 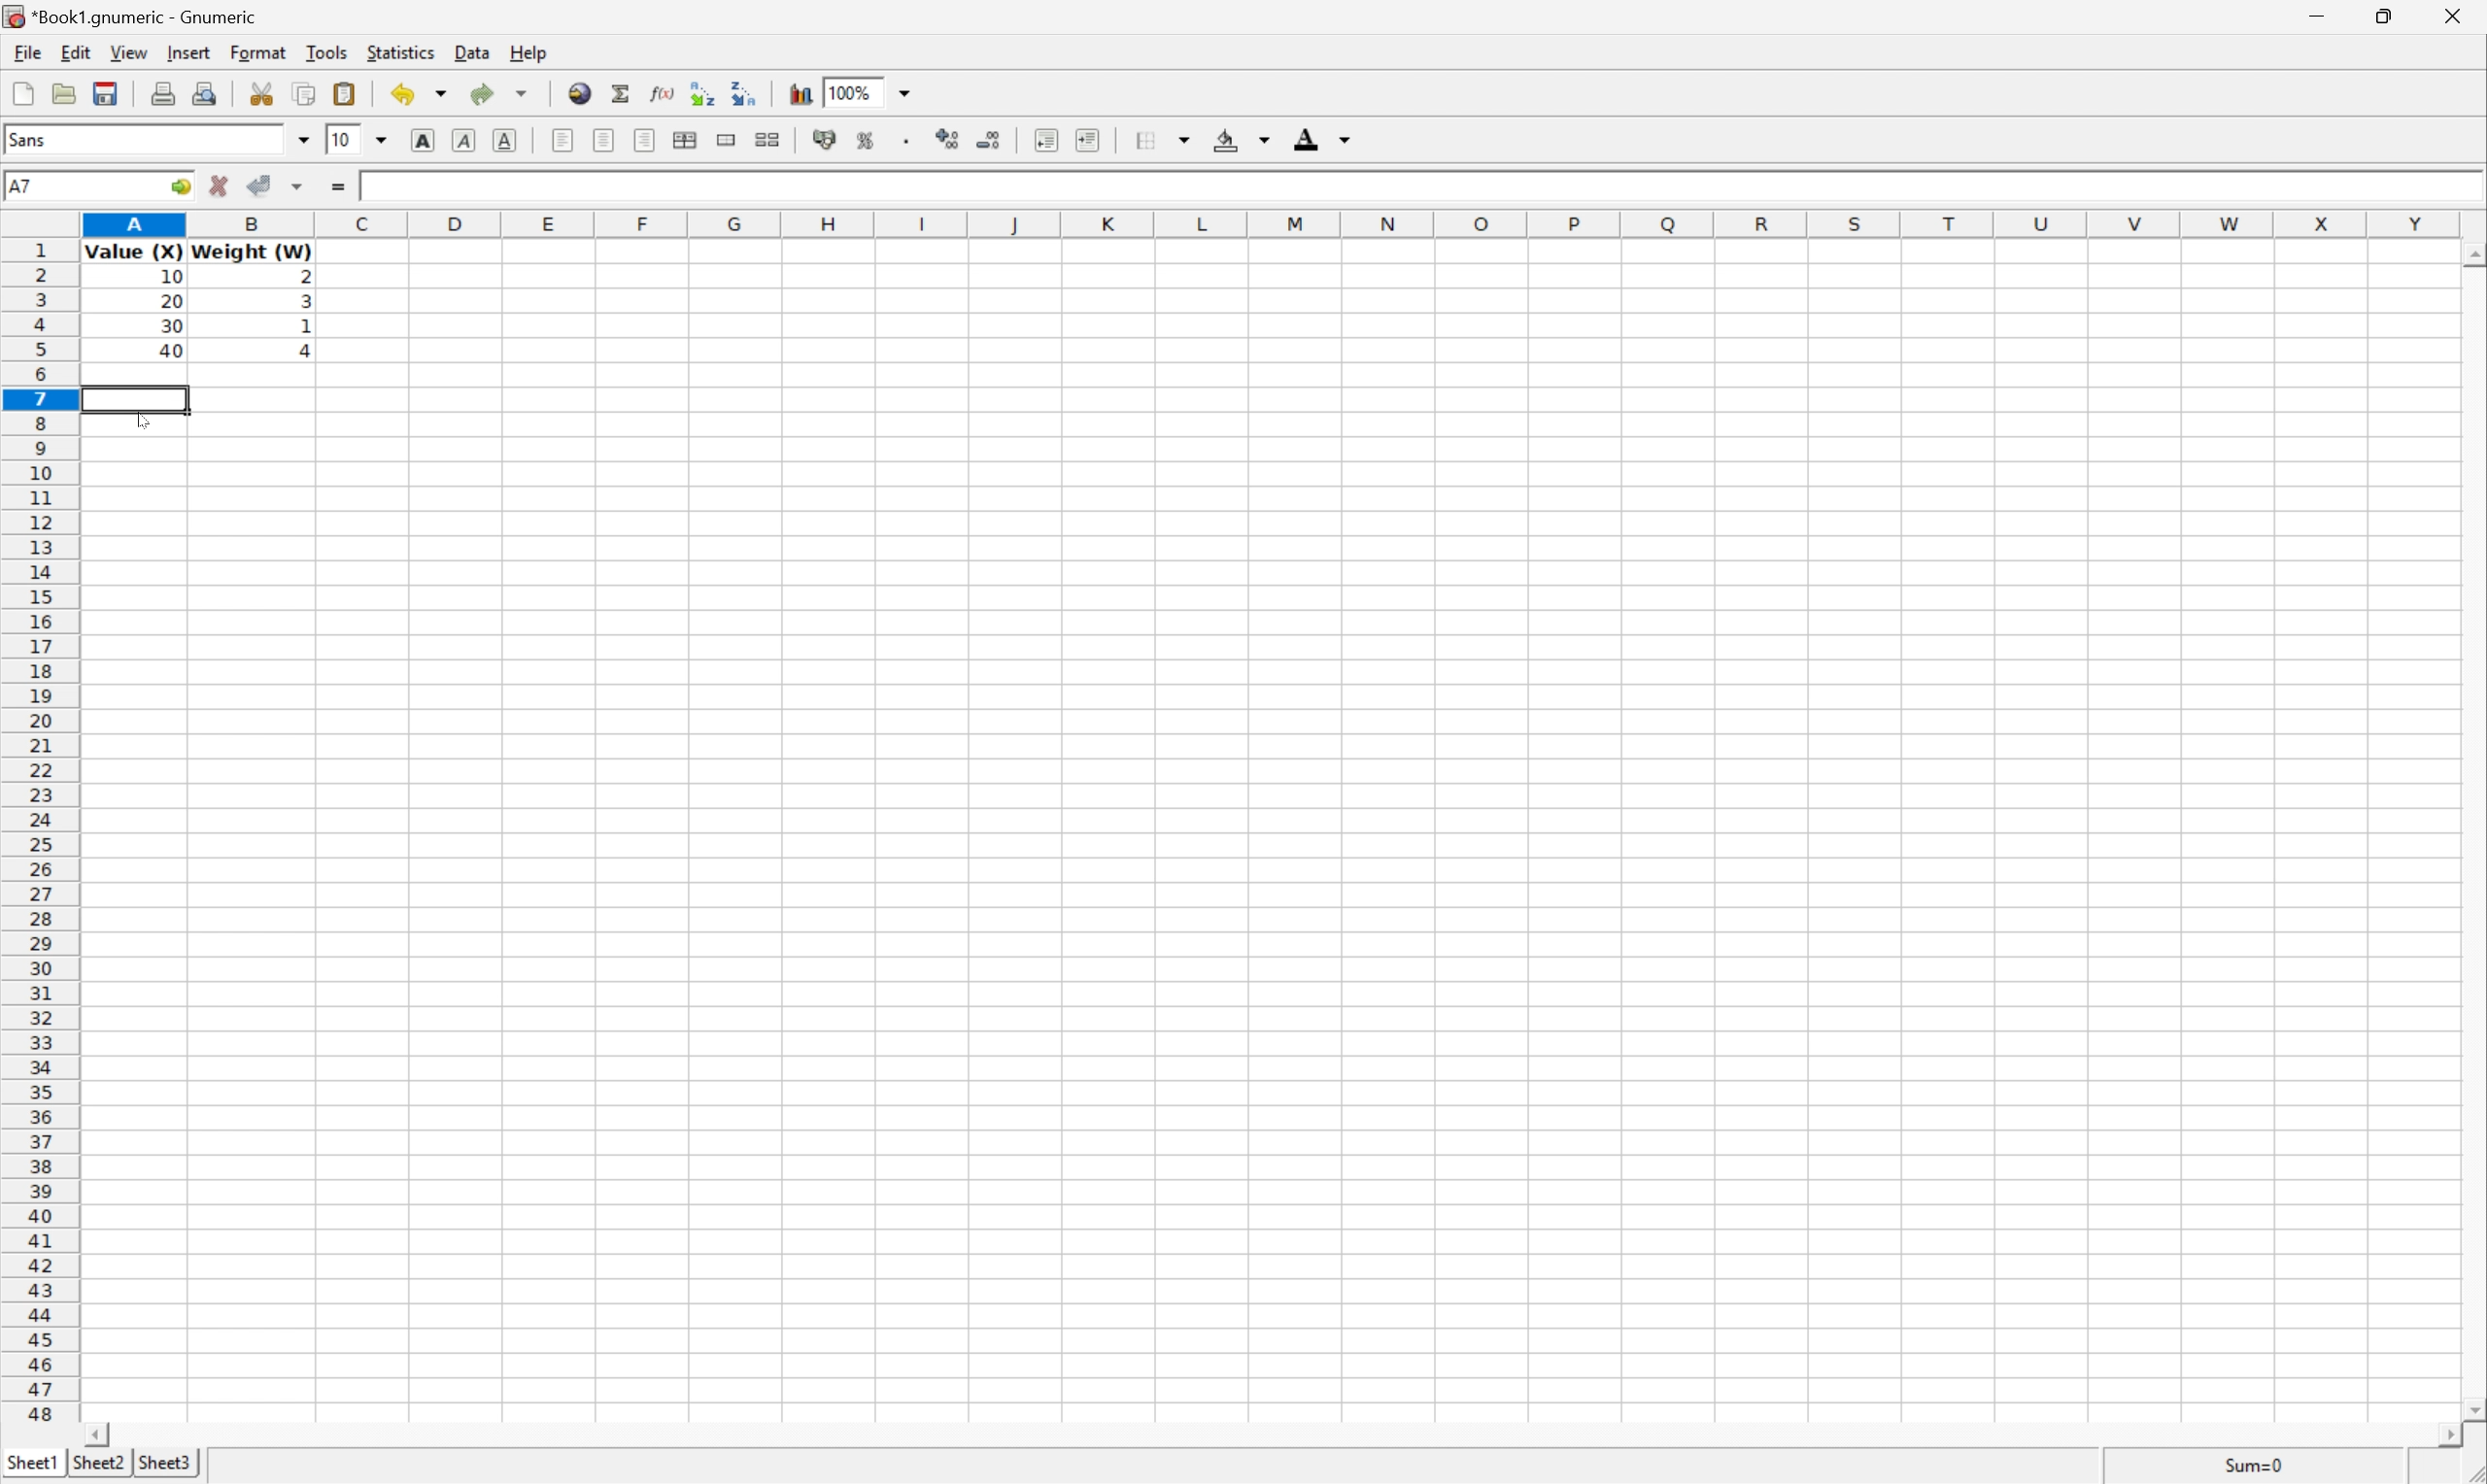 I want to click on Statistics, so click(x=401, y=53).